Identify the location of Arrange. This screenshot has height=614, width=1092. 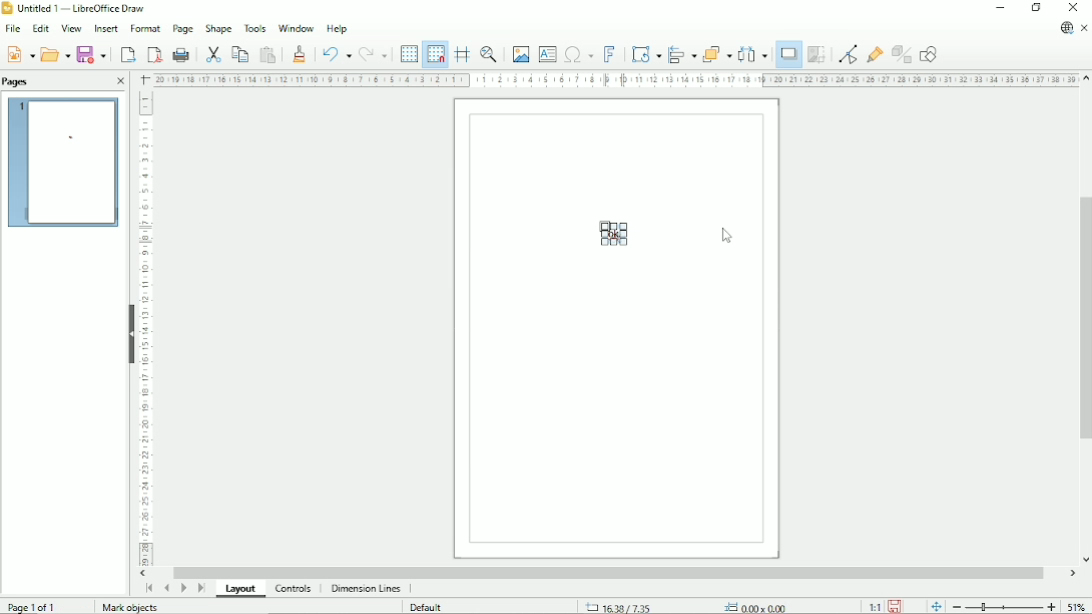
(716, 53).